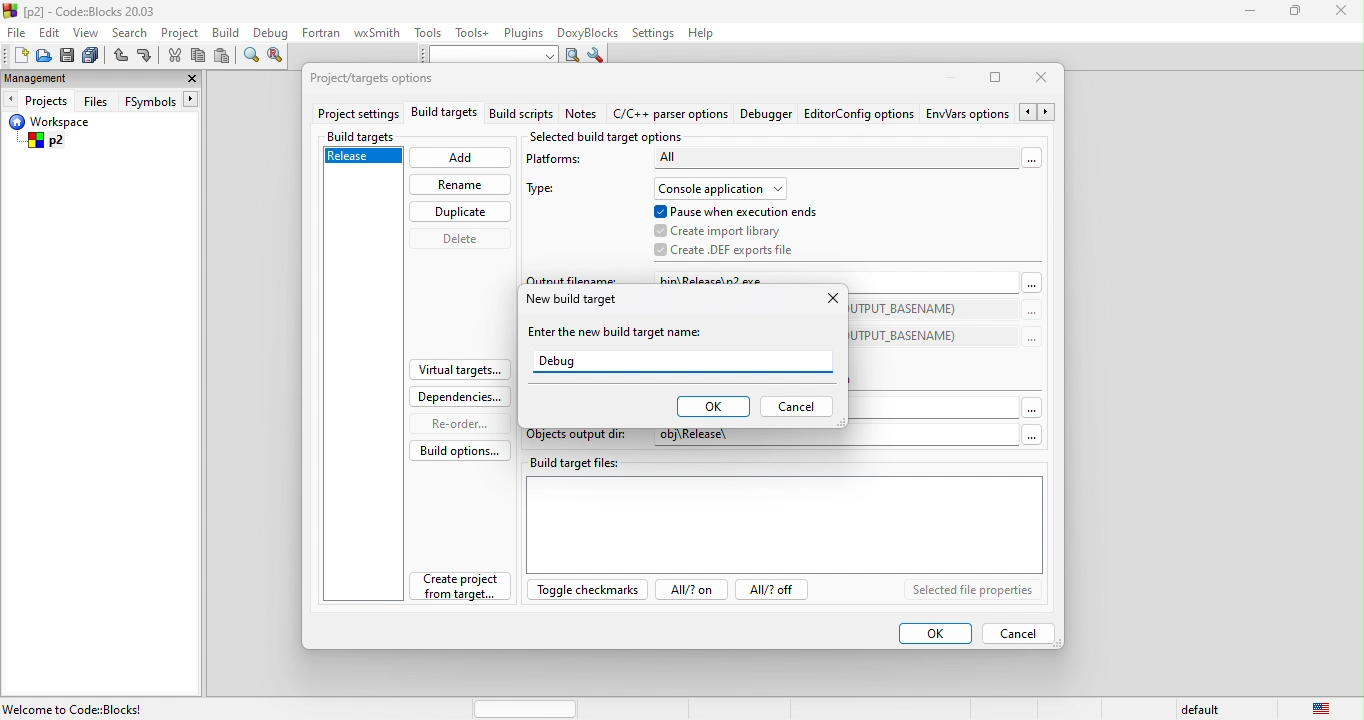 This screenshot has height=720, width=1364. Describe the element at coordinates (225, 56) in the screenshot. I see `paste` at that location.